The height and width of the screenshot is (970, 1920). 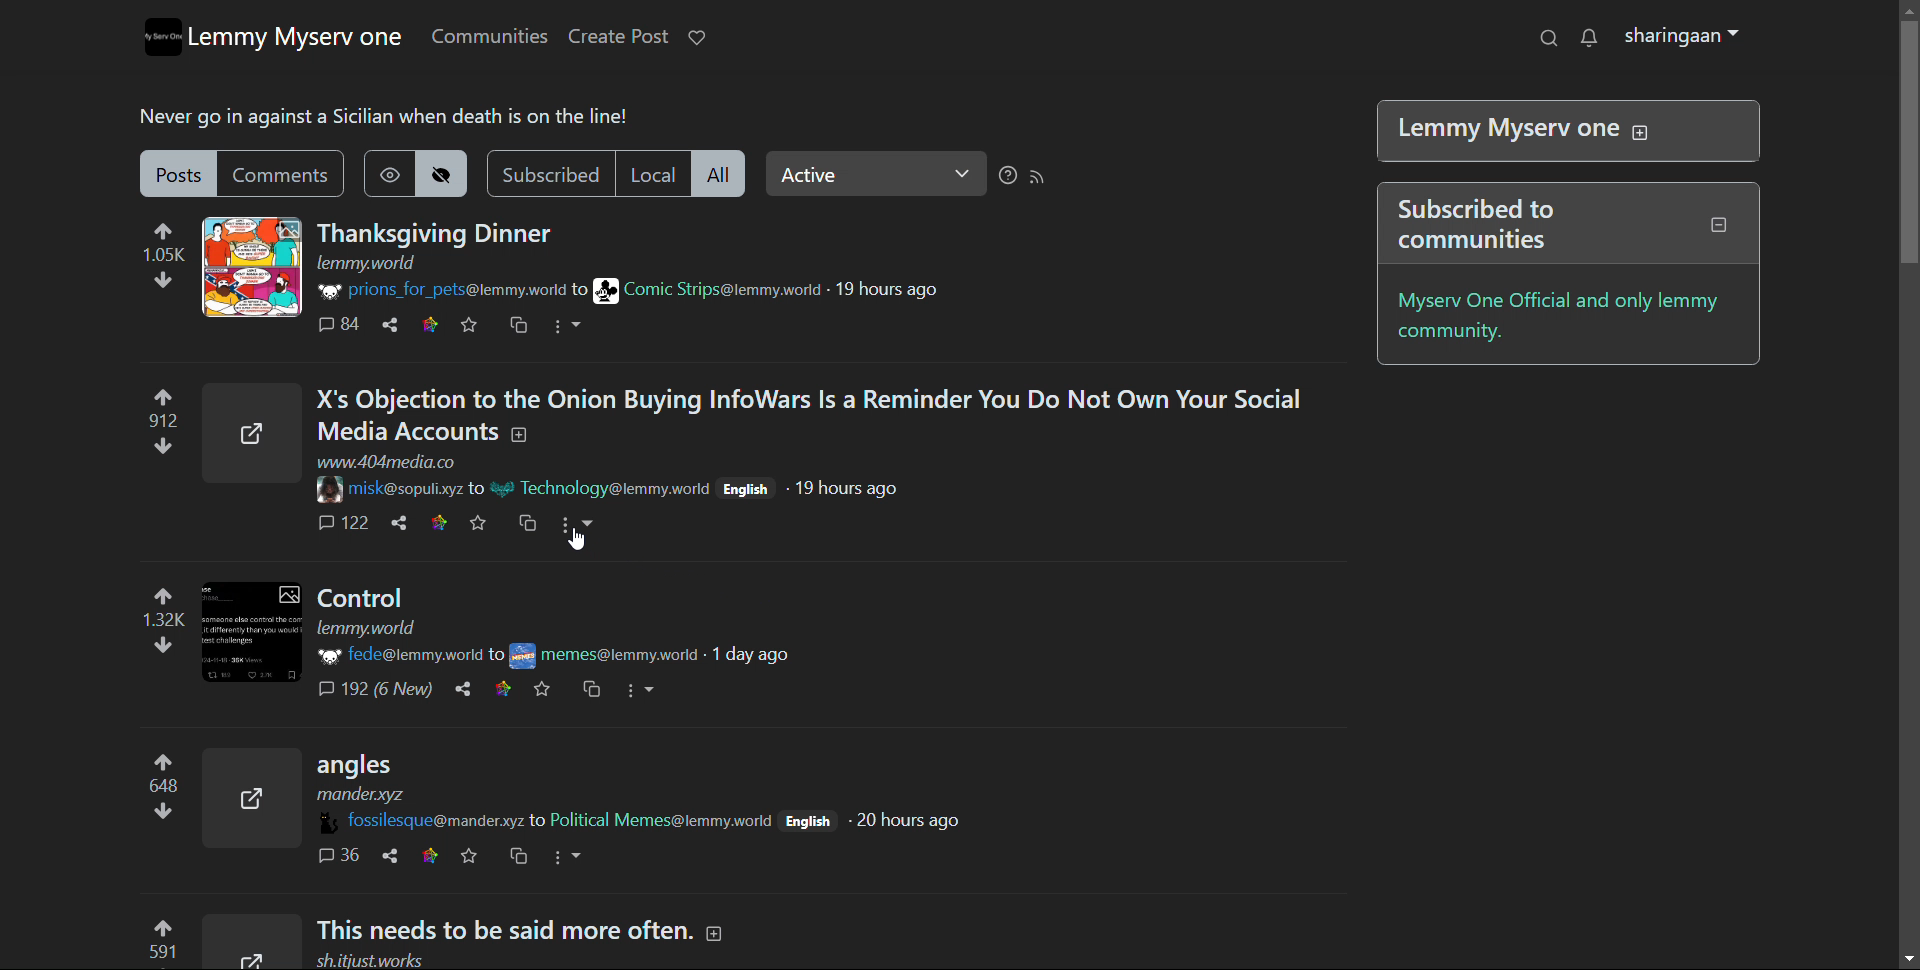 What do you see at coordinates (877, 174) in the screenshot?
I see `Active(select relevance)` at bounding box center [877, 174].